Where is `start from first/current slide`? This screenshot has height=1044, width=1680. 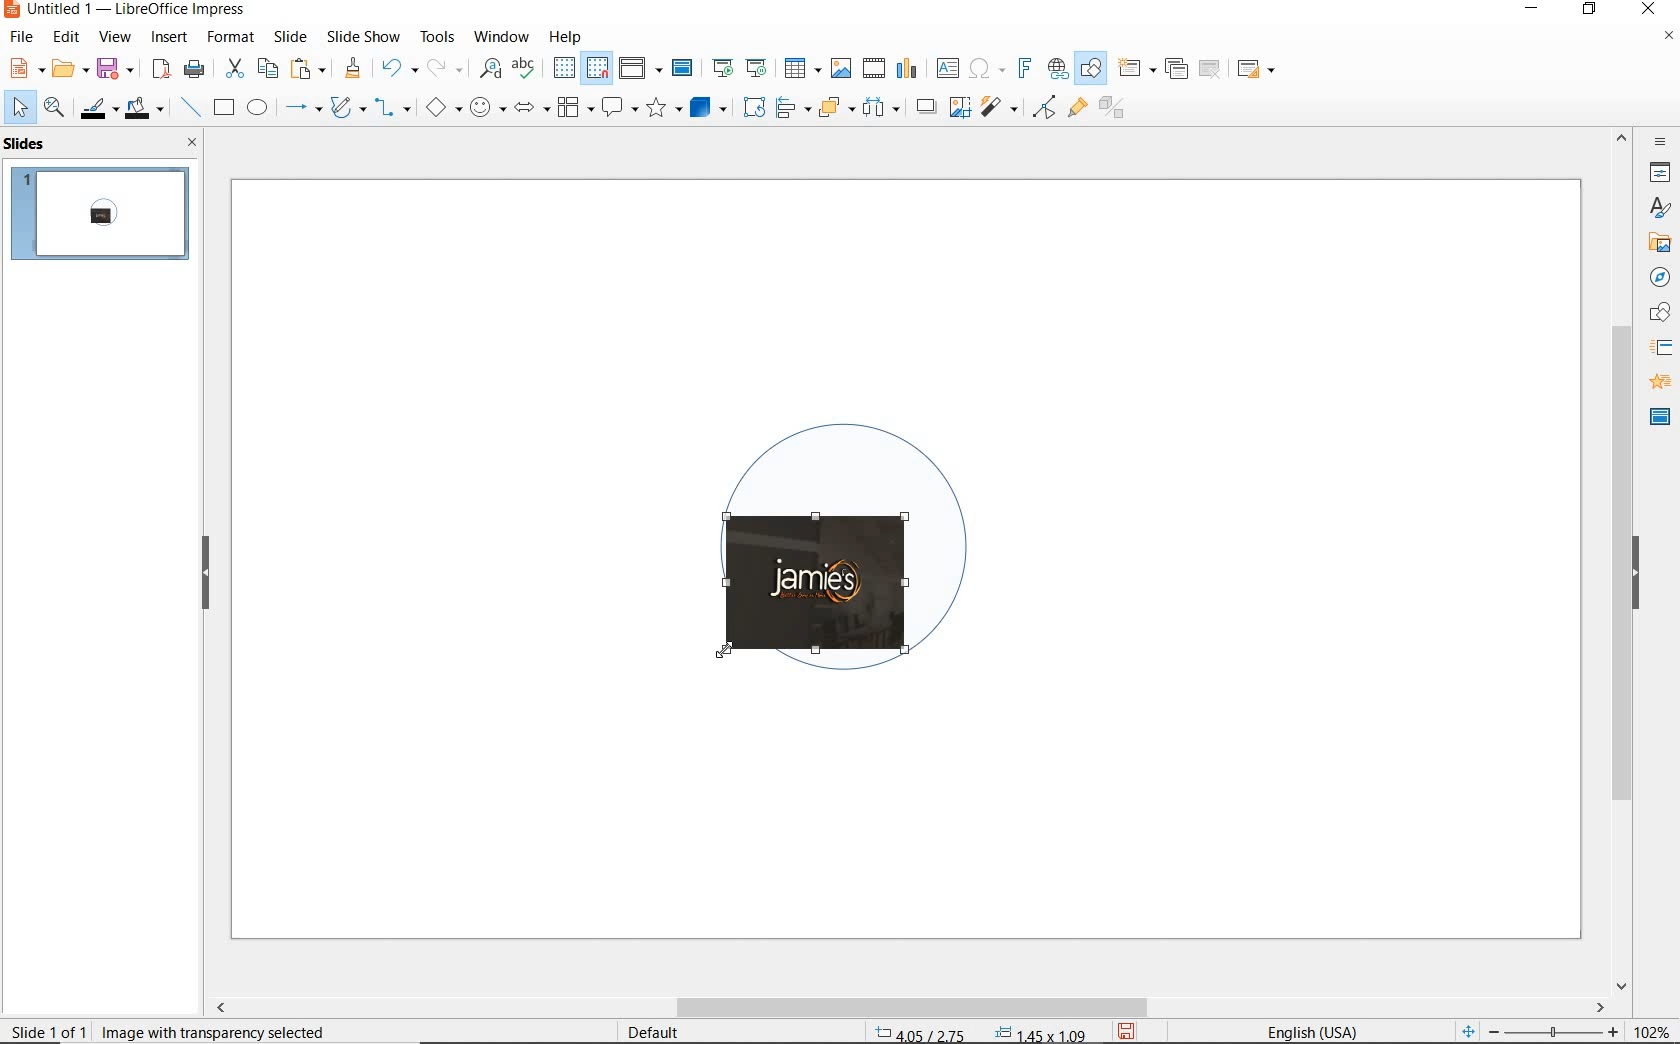
start from first/current slide is located at coordinates (739, 66).